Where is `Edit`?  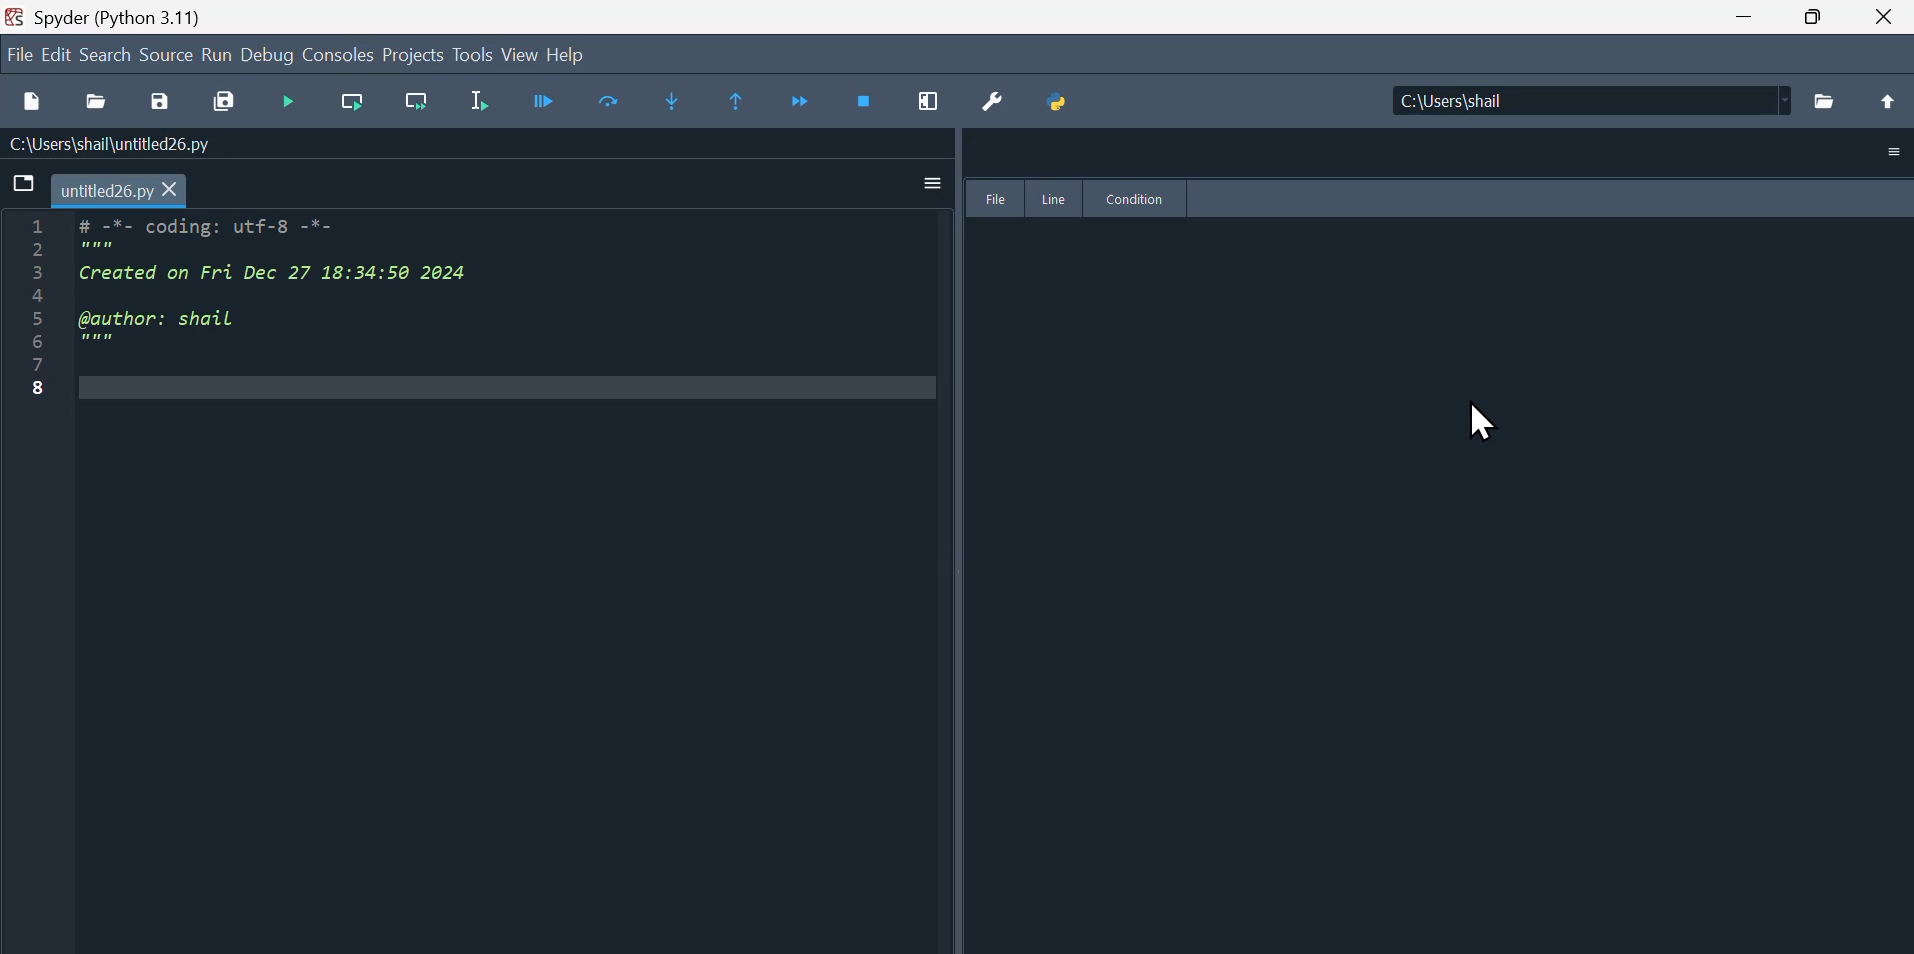 Edit is located at coordinates (59, 58).